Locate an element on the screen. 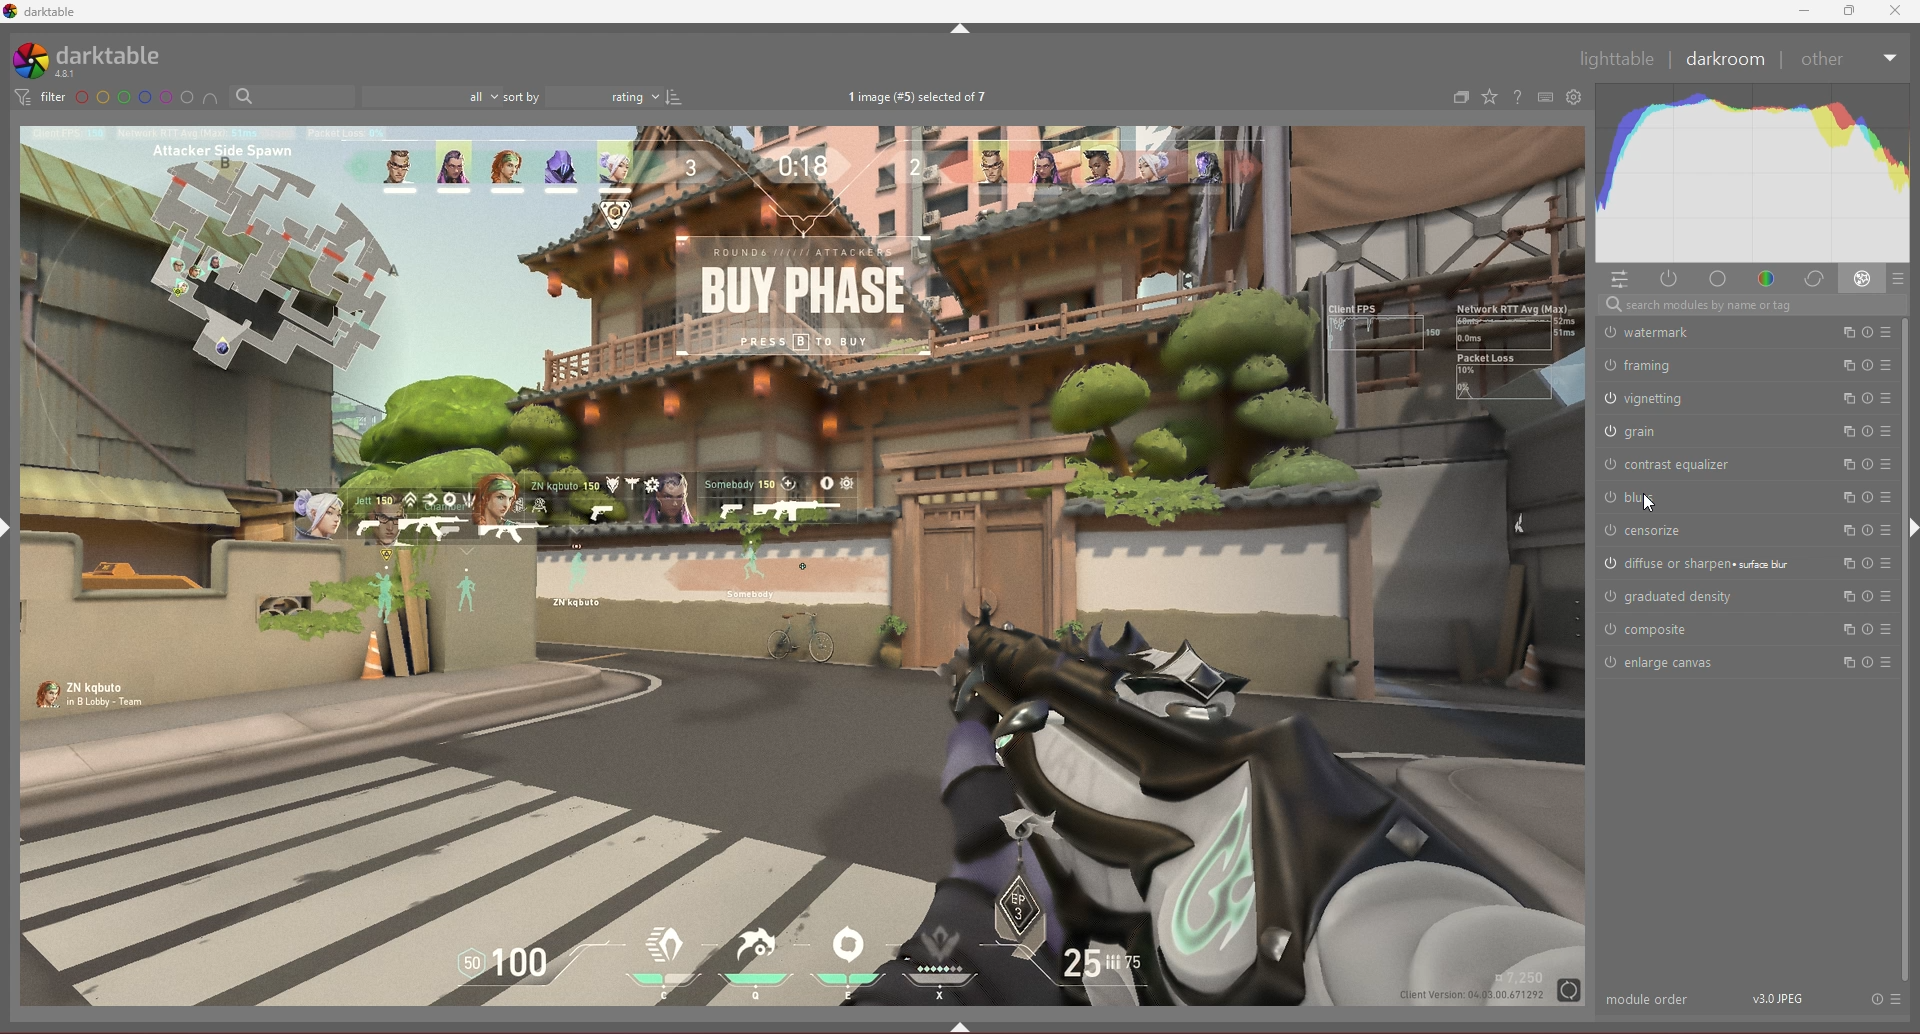 This screenshot has width=1920, height=1034. open global preference is located at coordinates (1575, 98).